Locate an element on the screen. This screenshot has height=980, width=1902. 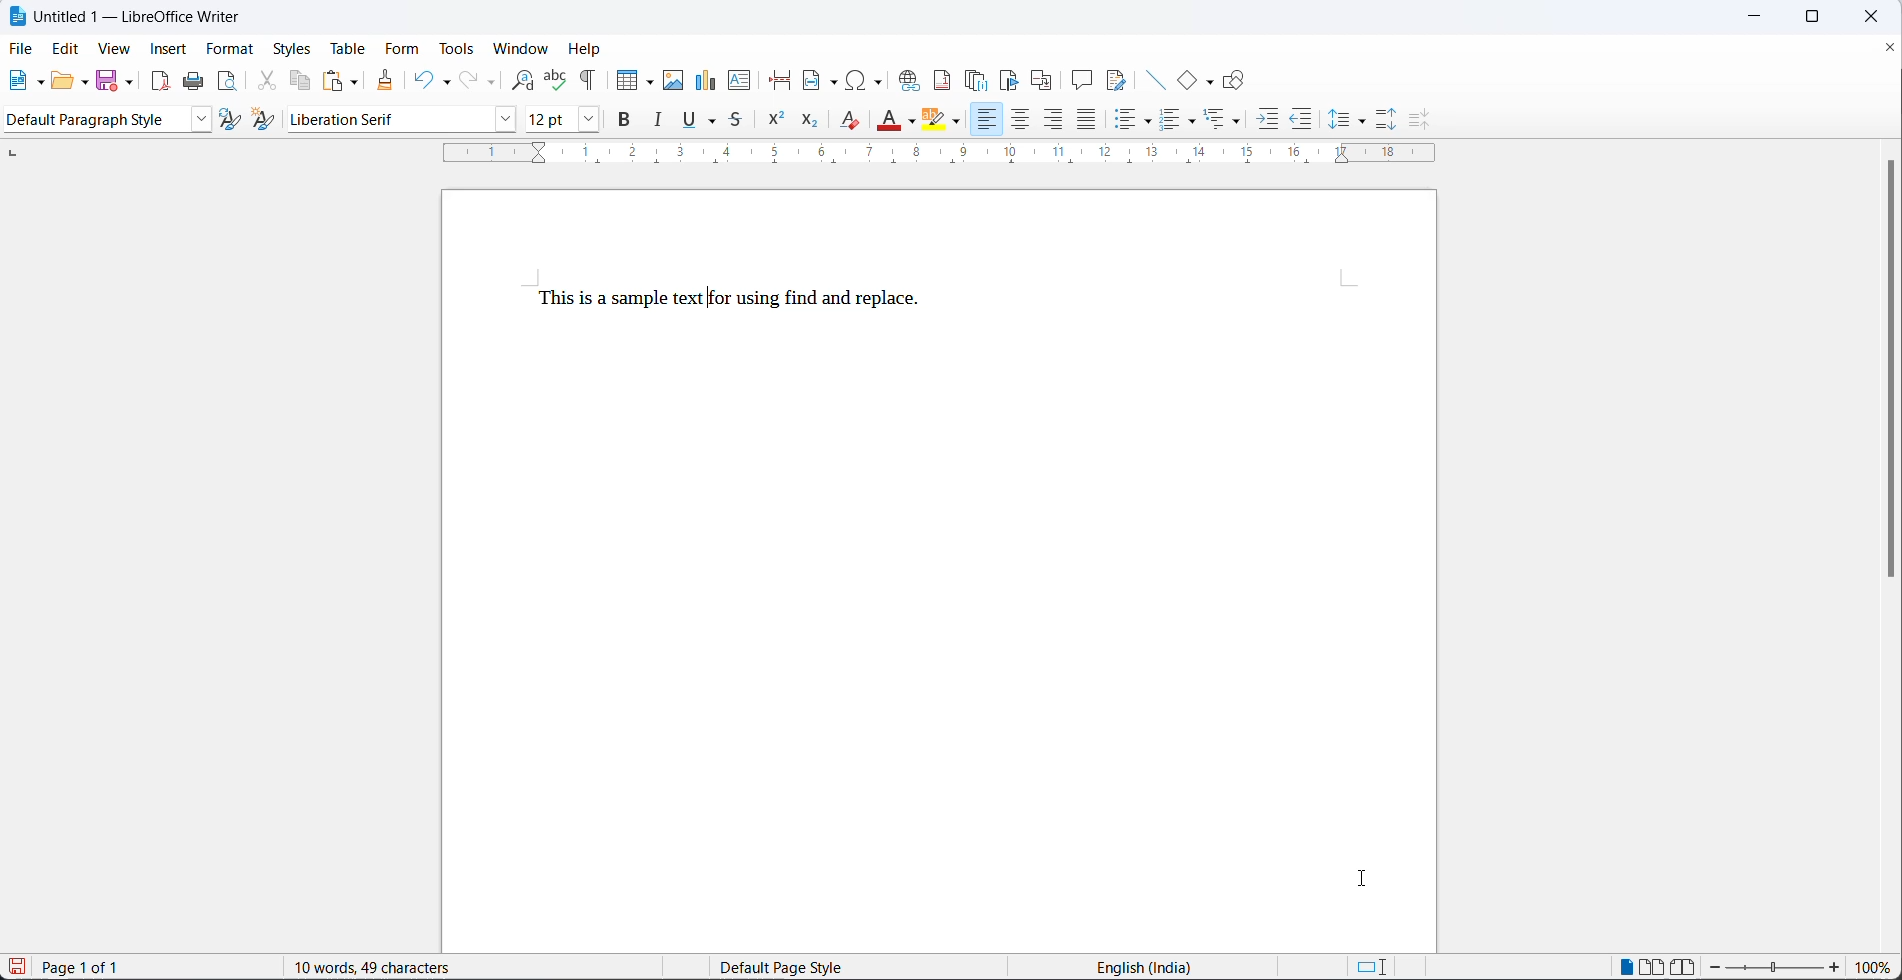
decrease paragraph spacing is located at coordinates (1416, 120).